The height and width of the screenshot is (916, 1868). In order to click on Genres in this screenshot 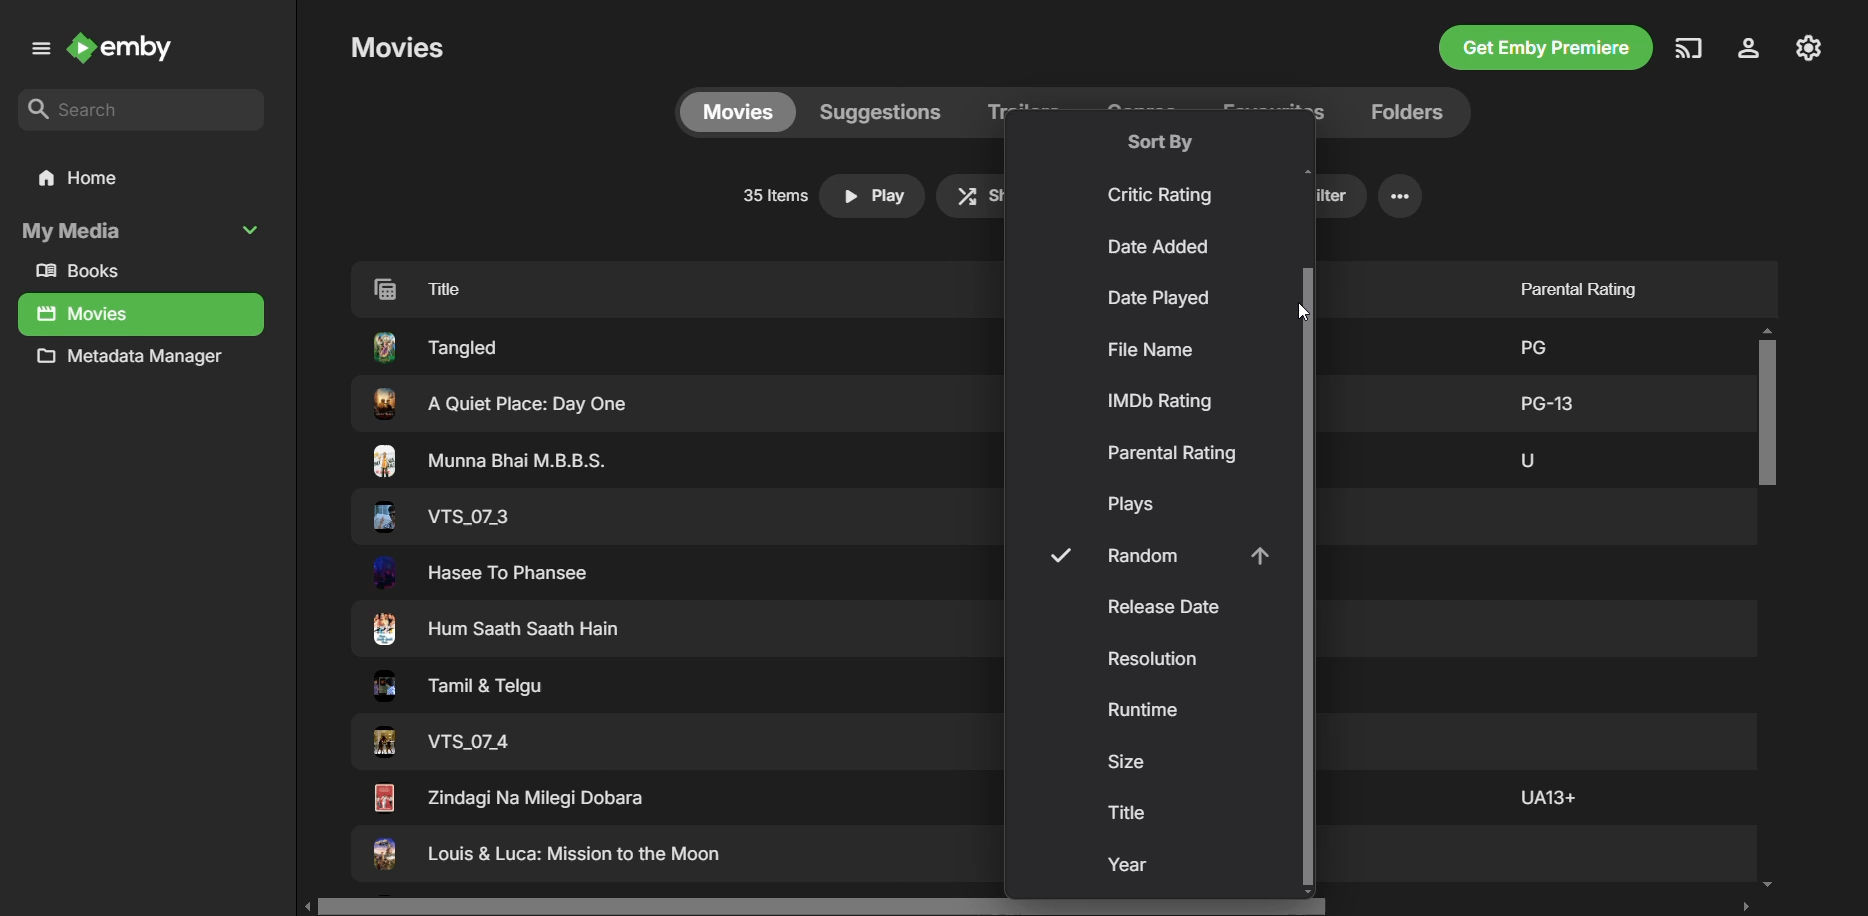, I will do `click(1146, 111)`.